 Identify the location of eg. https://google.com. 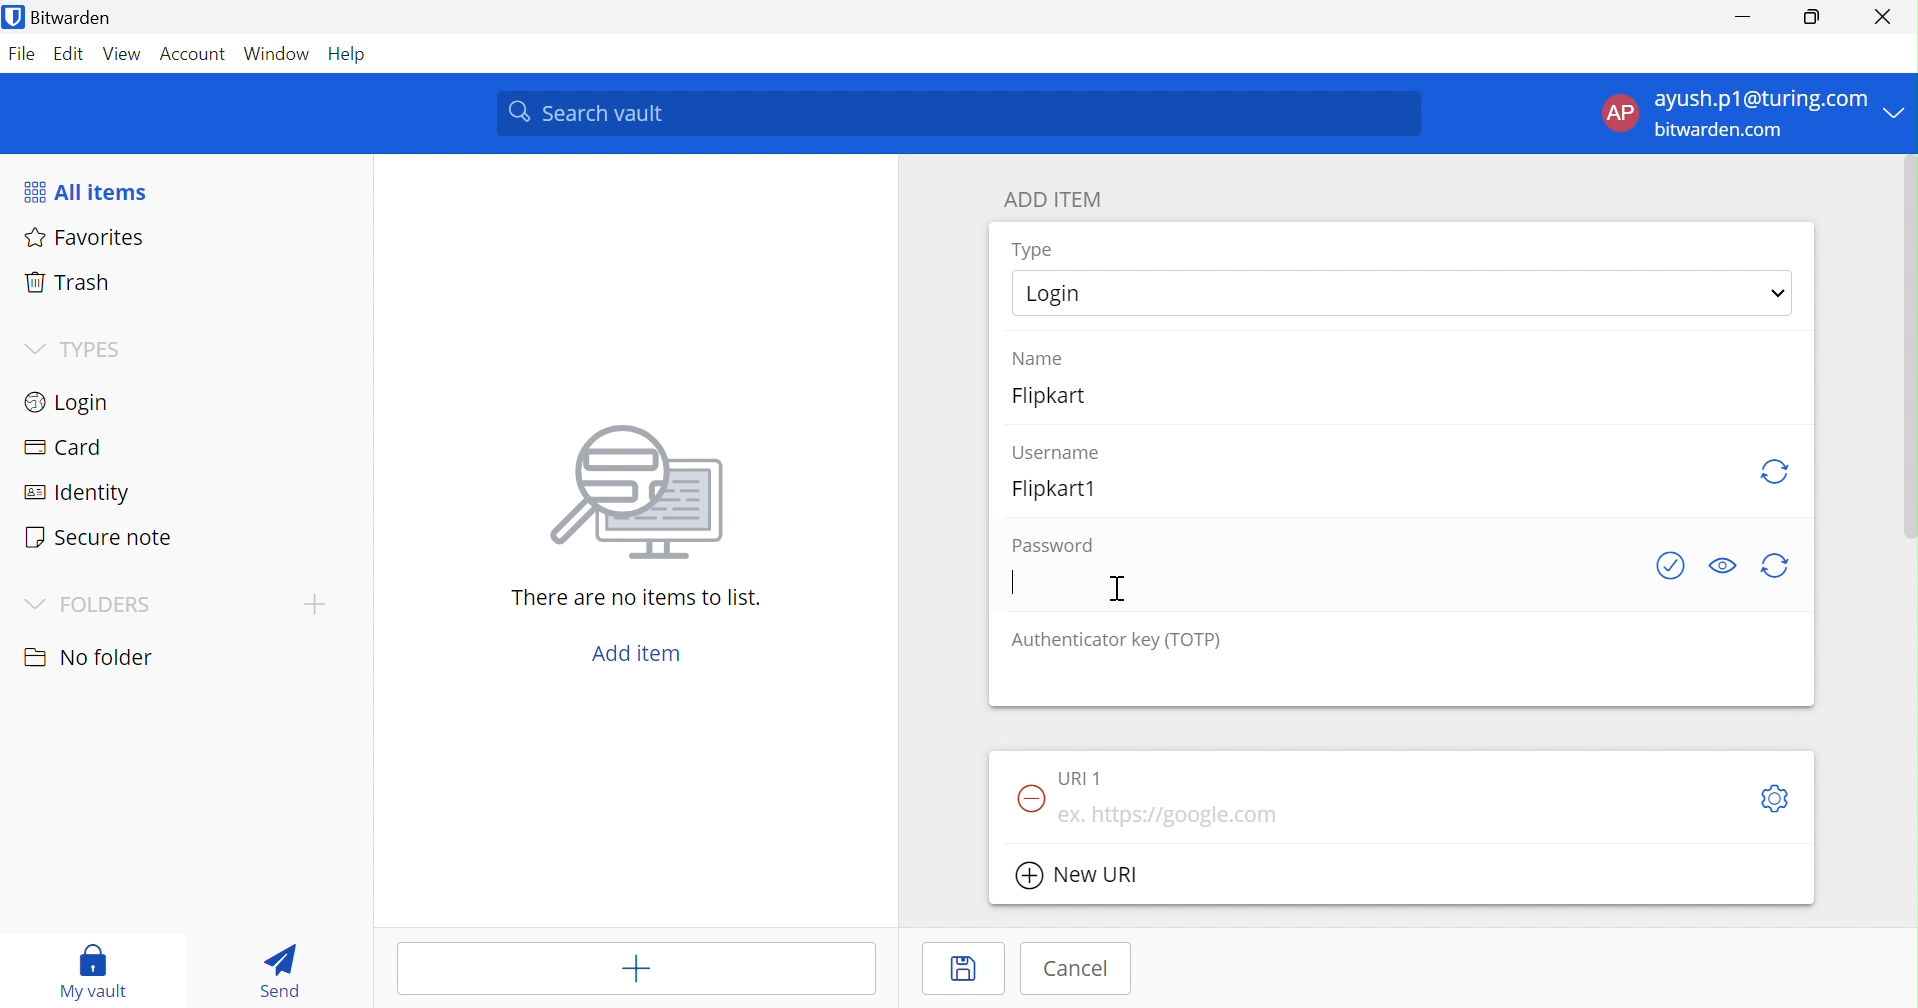
(1169, 816).